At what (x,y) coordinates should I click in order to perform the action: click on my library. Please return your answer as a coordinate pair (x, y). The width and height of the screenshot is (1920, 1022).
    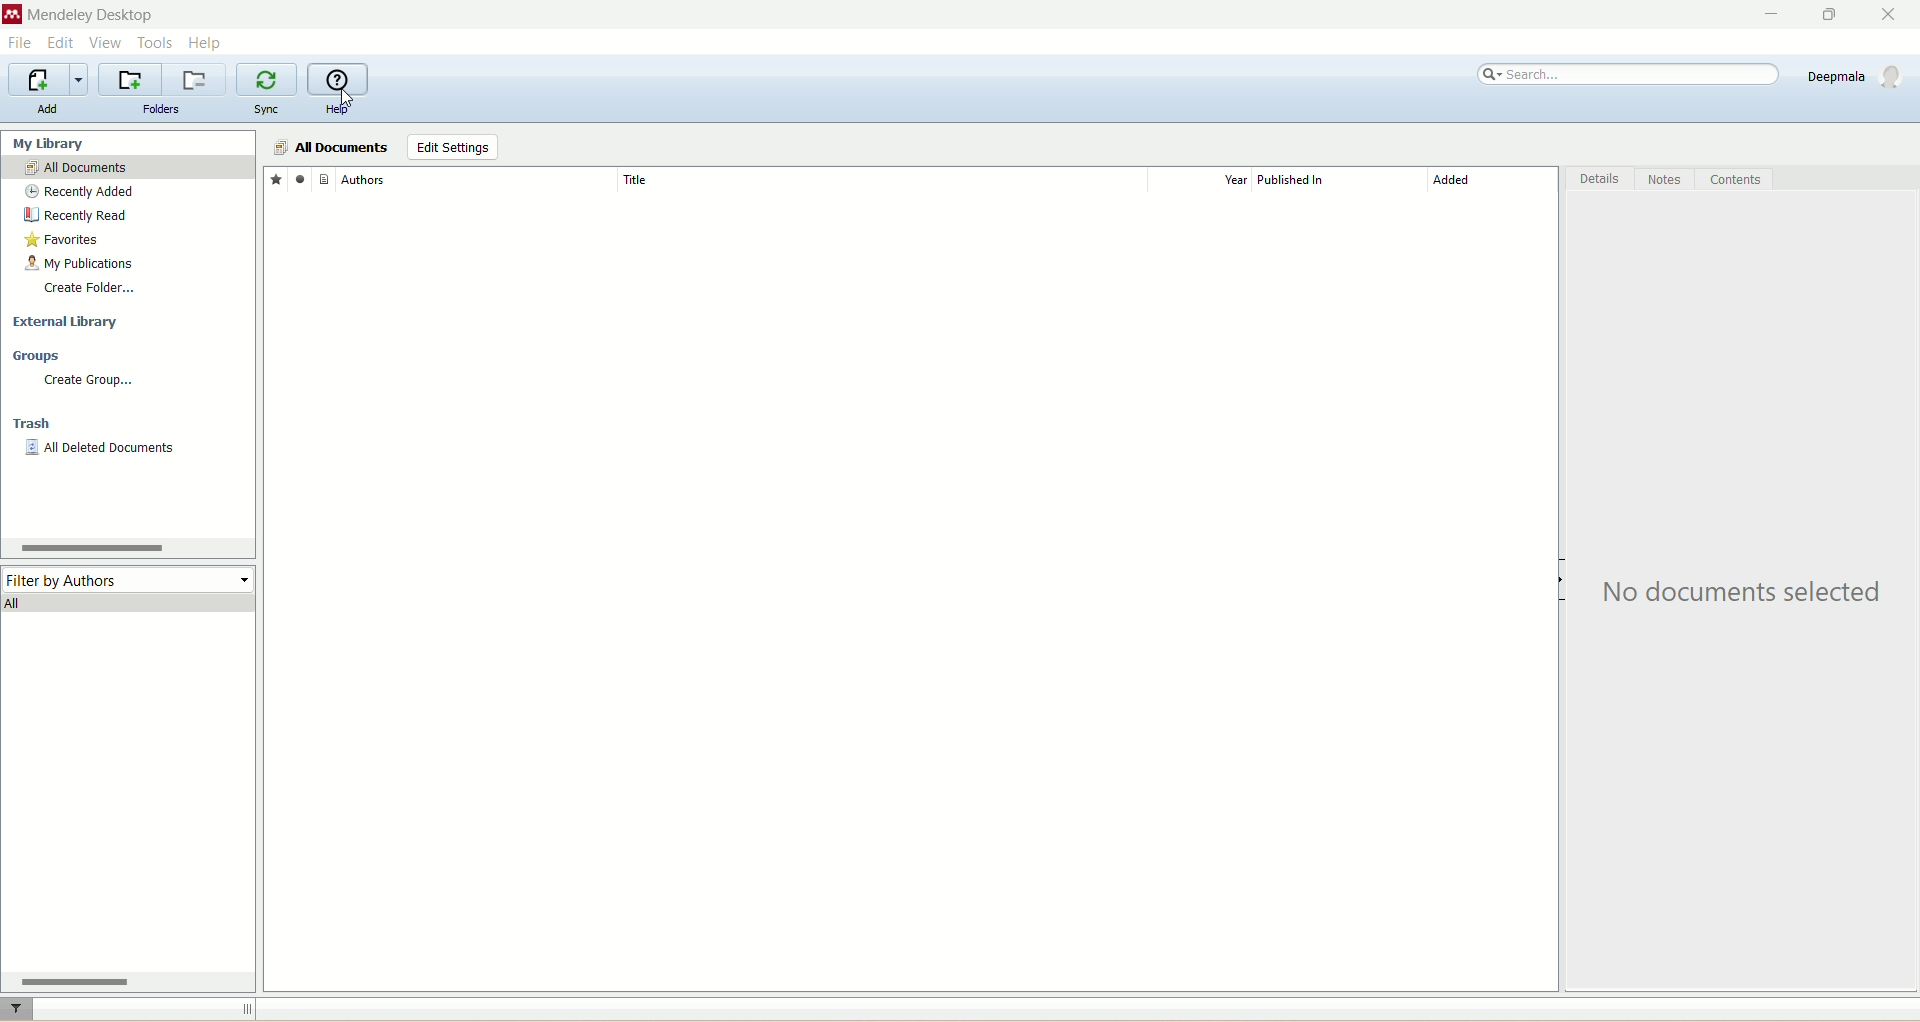
    Looking at the image, I should click on (53, 143).